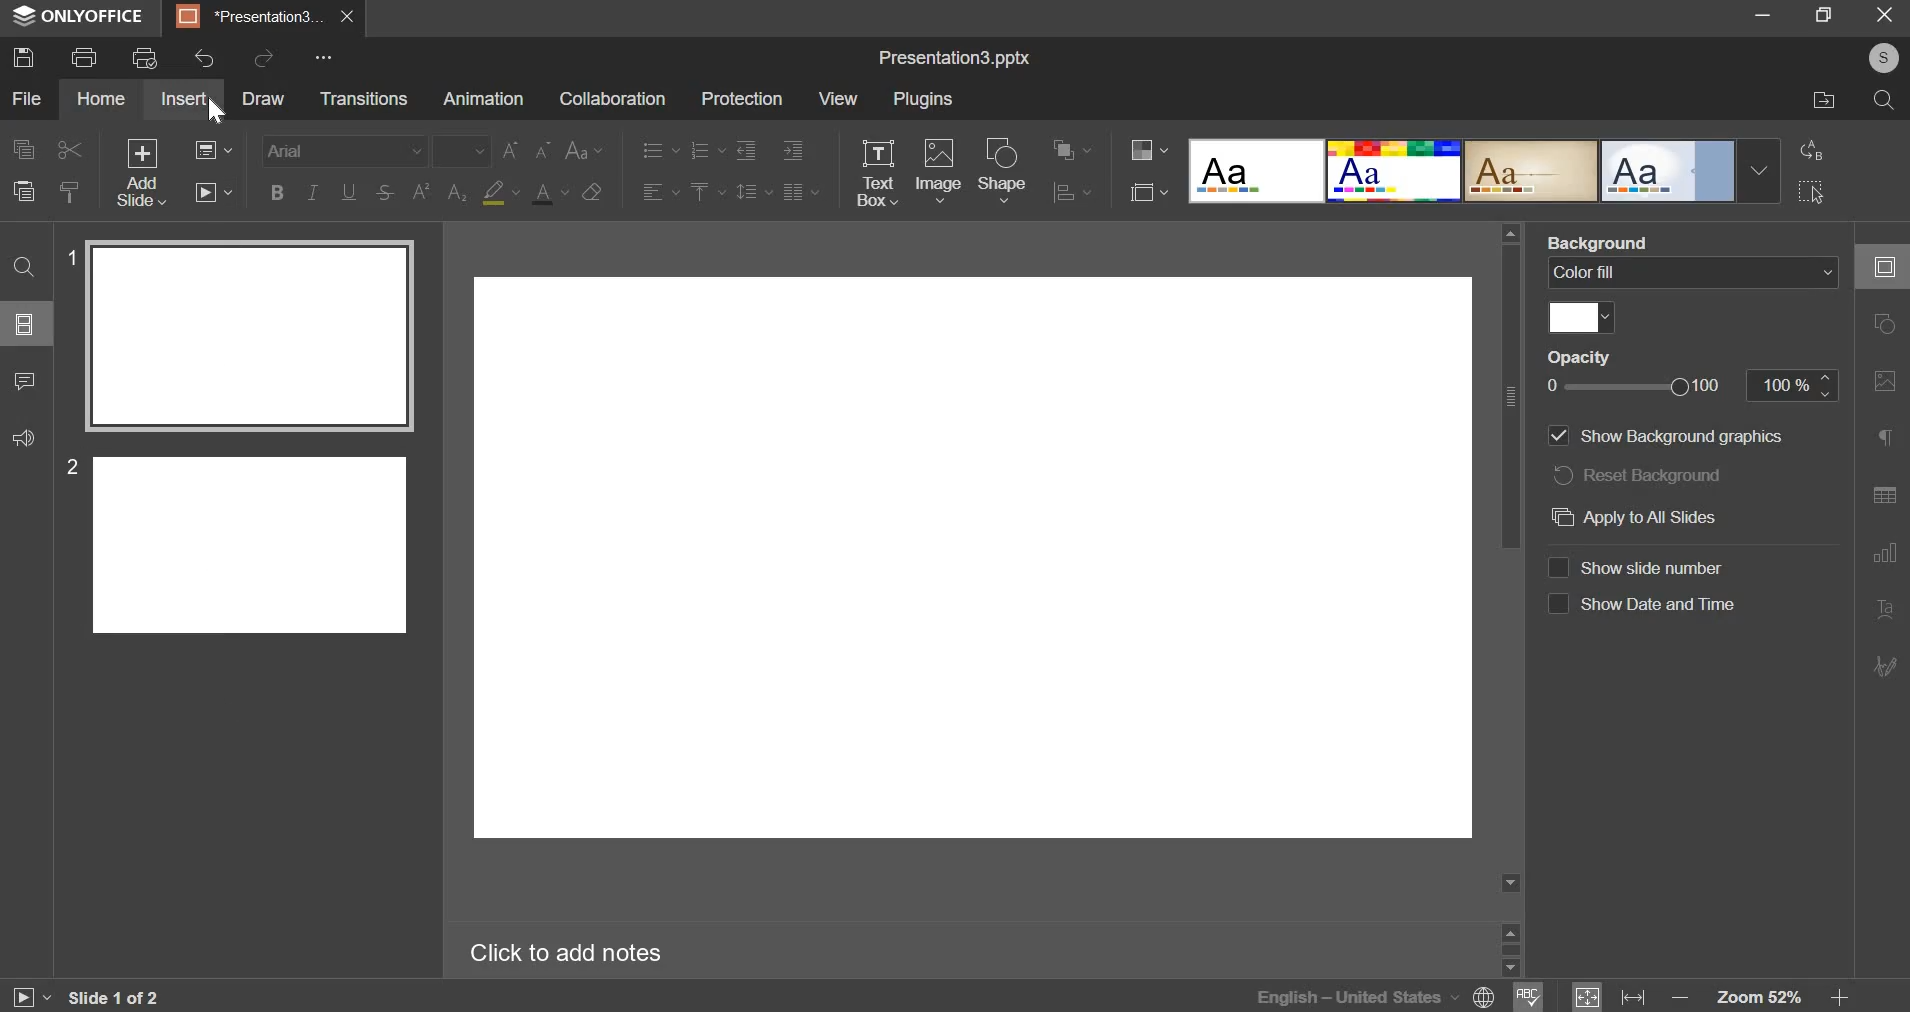 The width and height of the screenshot is (1910, 1012). Describe the element at coordinates (350, 190) in the screenshot. I see `underline` at that location.